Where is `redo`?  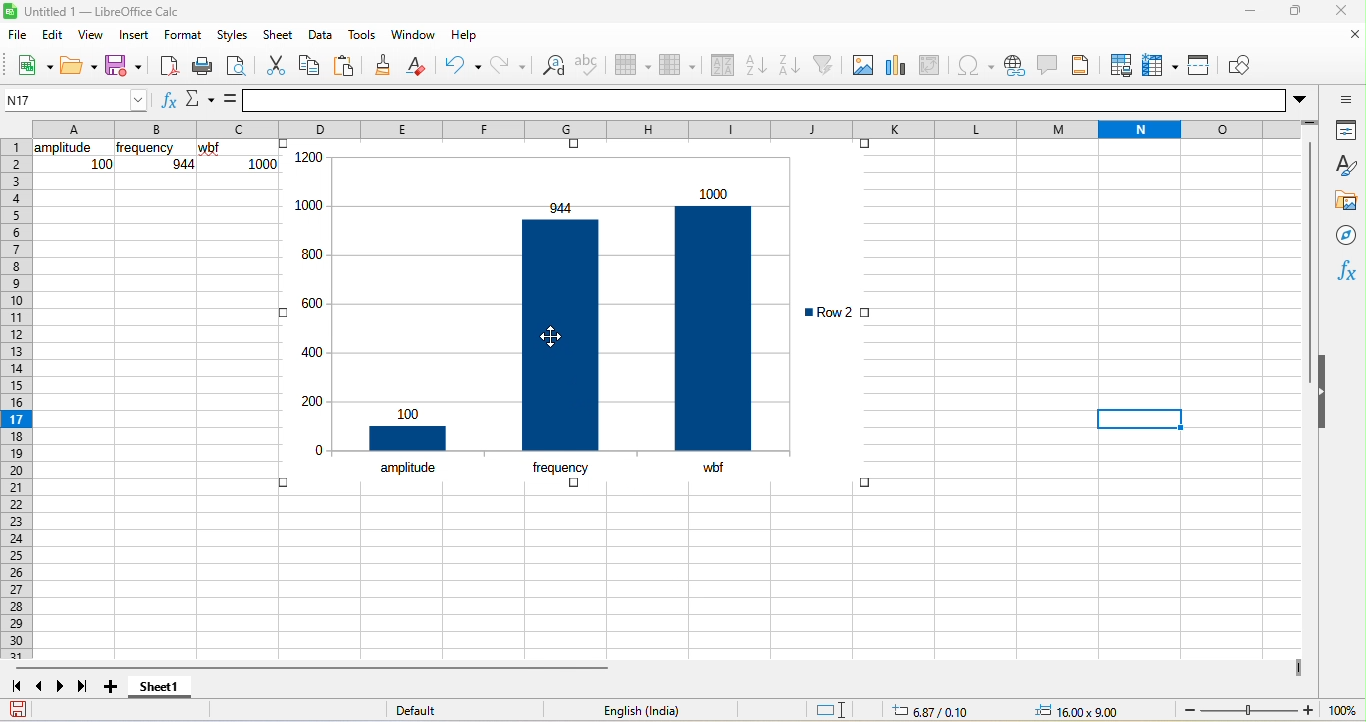 redo is located at coordinates (502, 67).